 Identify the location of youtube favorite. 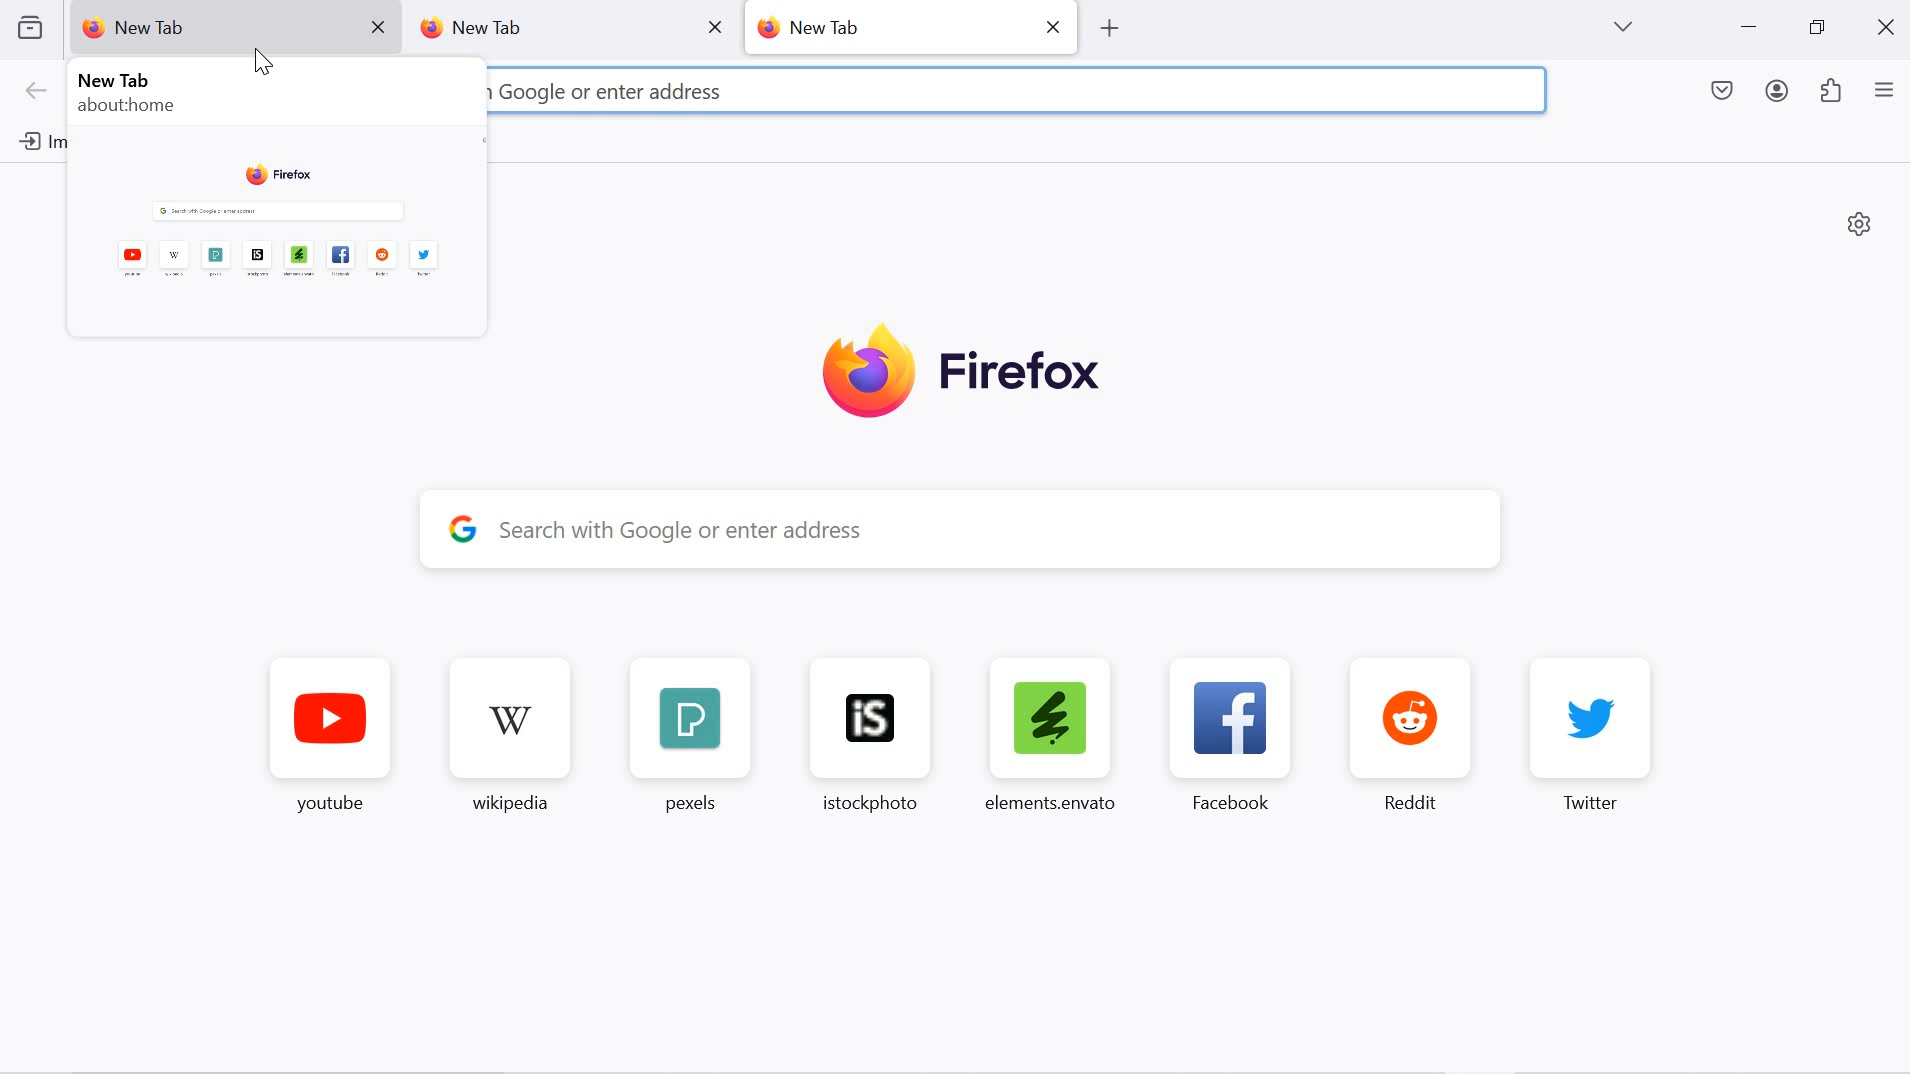
(331, 740).